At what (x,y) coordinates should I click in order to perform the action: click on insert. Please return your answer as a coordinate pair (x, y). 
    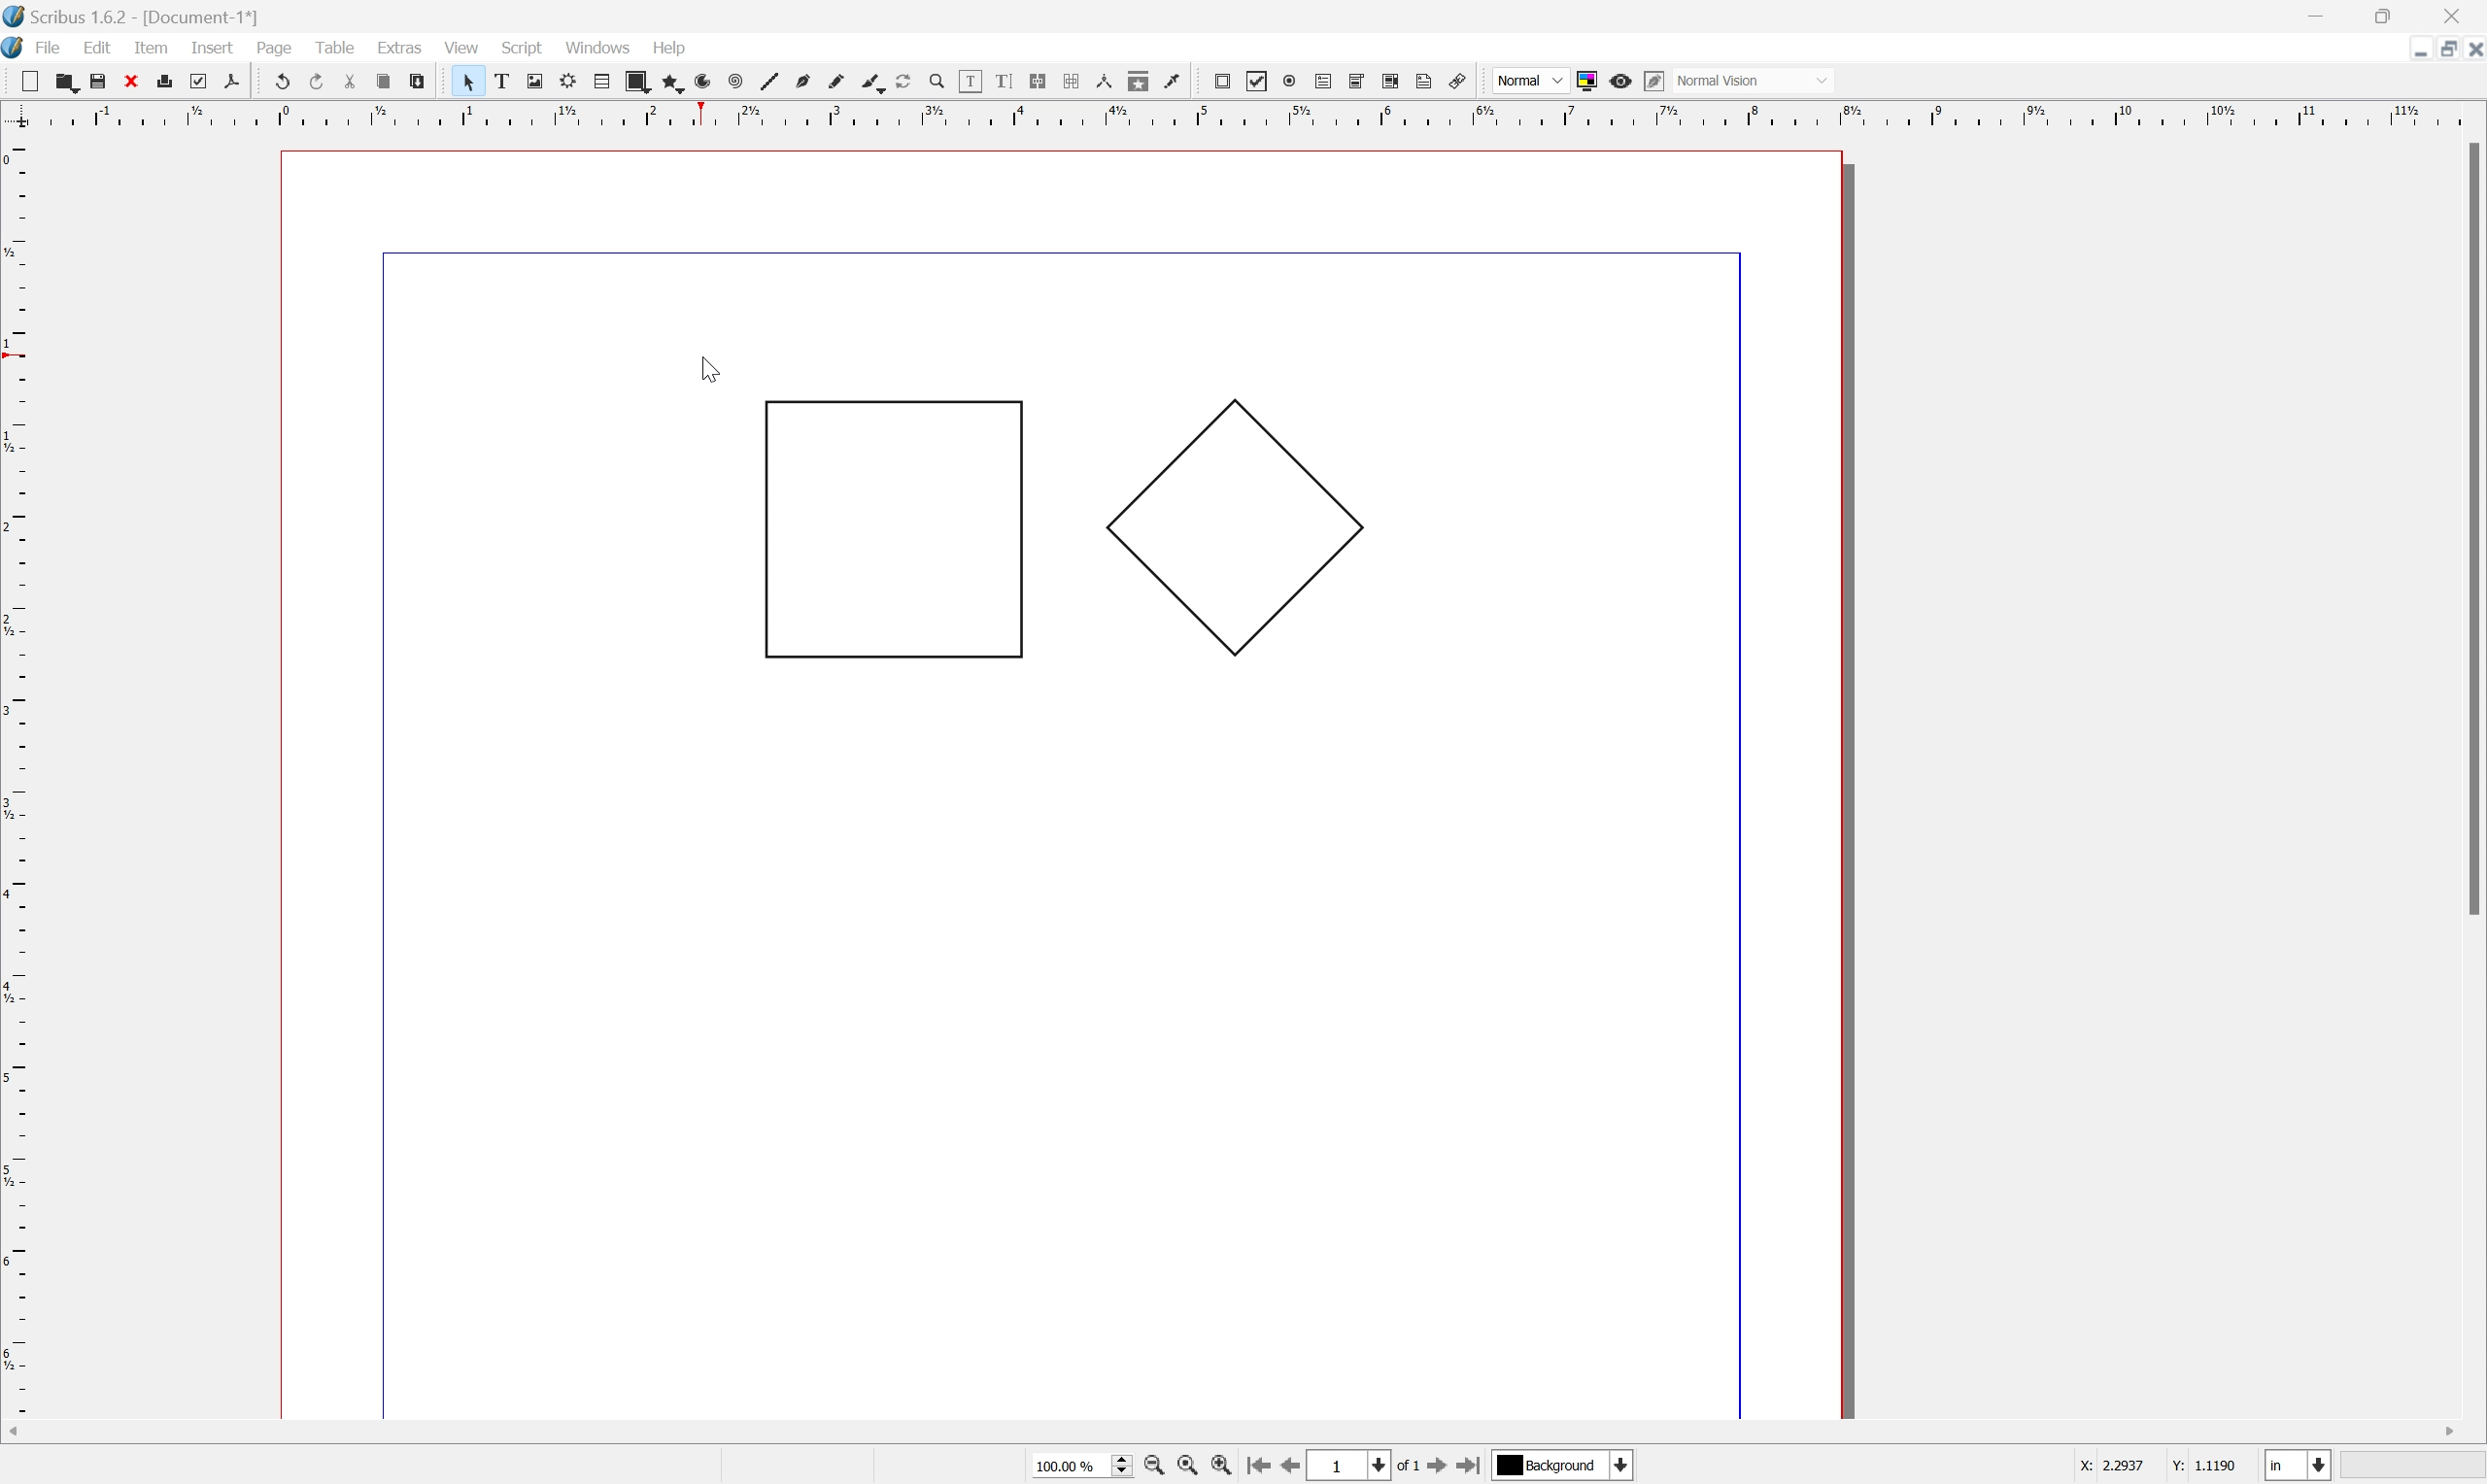
    Looking at the image, I should click on (213, 45).